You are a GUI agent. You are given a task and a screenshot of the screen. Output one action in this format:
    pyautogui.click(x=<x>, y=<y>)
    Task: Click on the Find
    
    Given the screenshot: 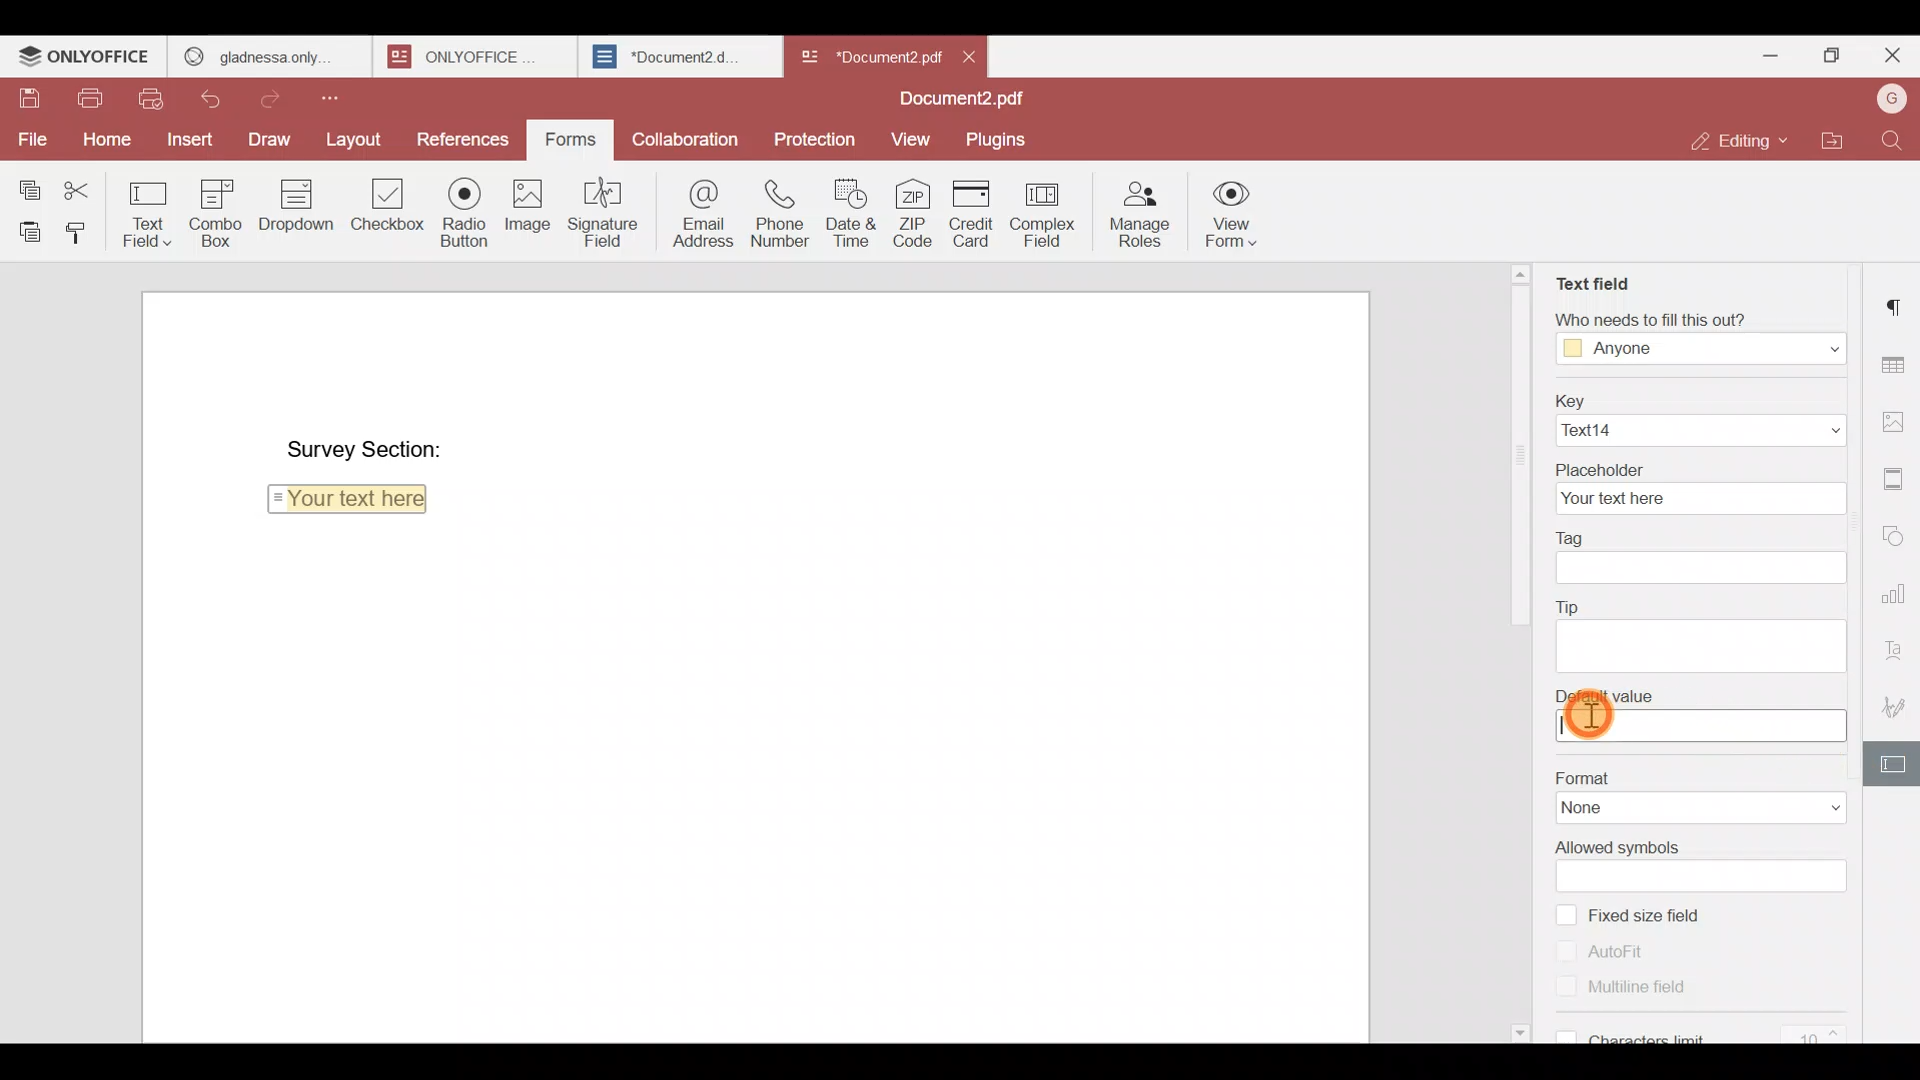 What is the action you would take?
    pyautogui.click(x=1897, y=141)
    